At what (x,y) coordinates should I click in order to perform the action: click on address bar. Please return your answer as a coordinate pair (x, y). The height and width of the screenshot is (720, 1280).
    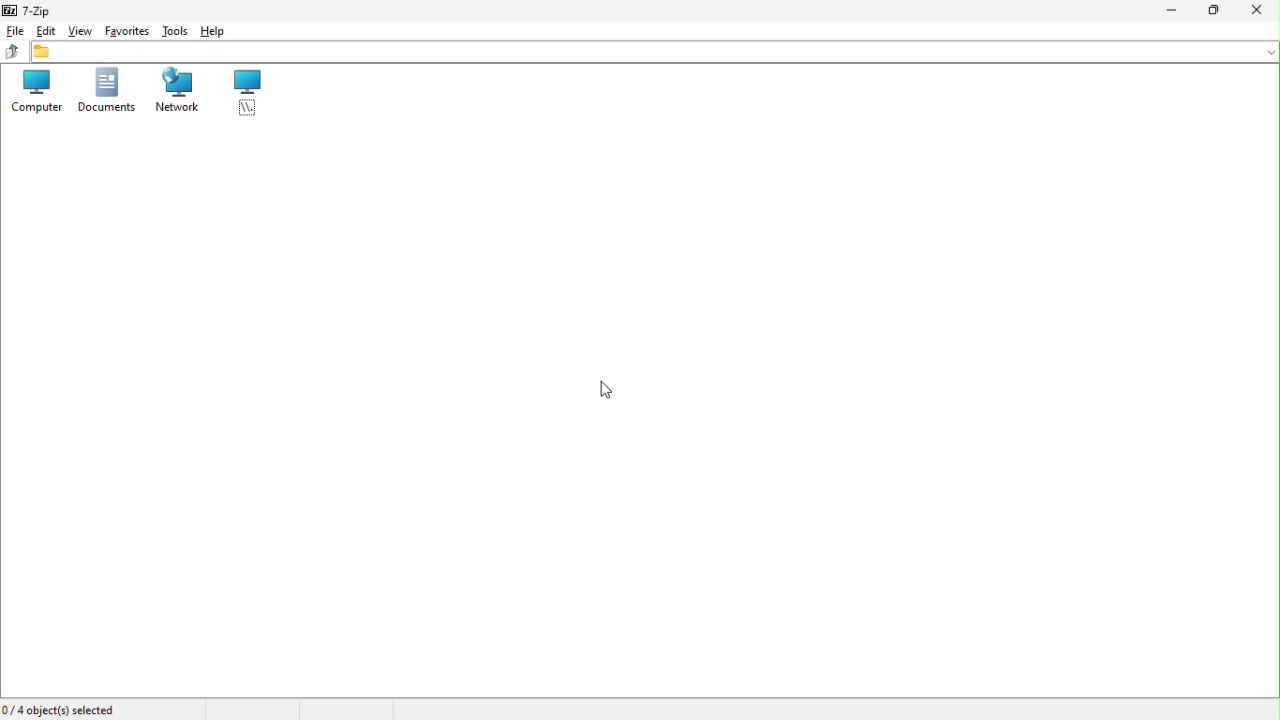
    Looking at the image, I should click on (656, 52).